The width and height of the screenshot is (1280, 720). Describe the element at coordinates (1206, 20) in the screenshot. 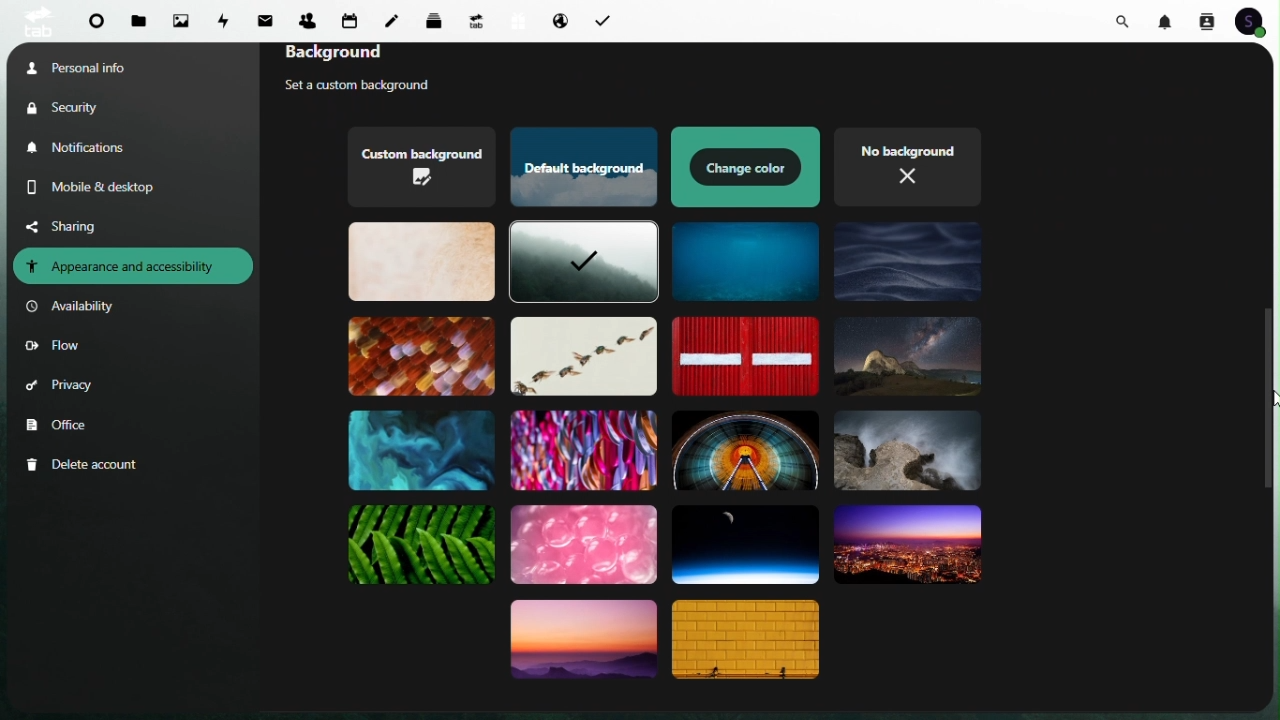

I see `Contacts` at that location.